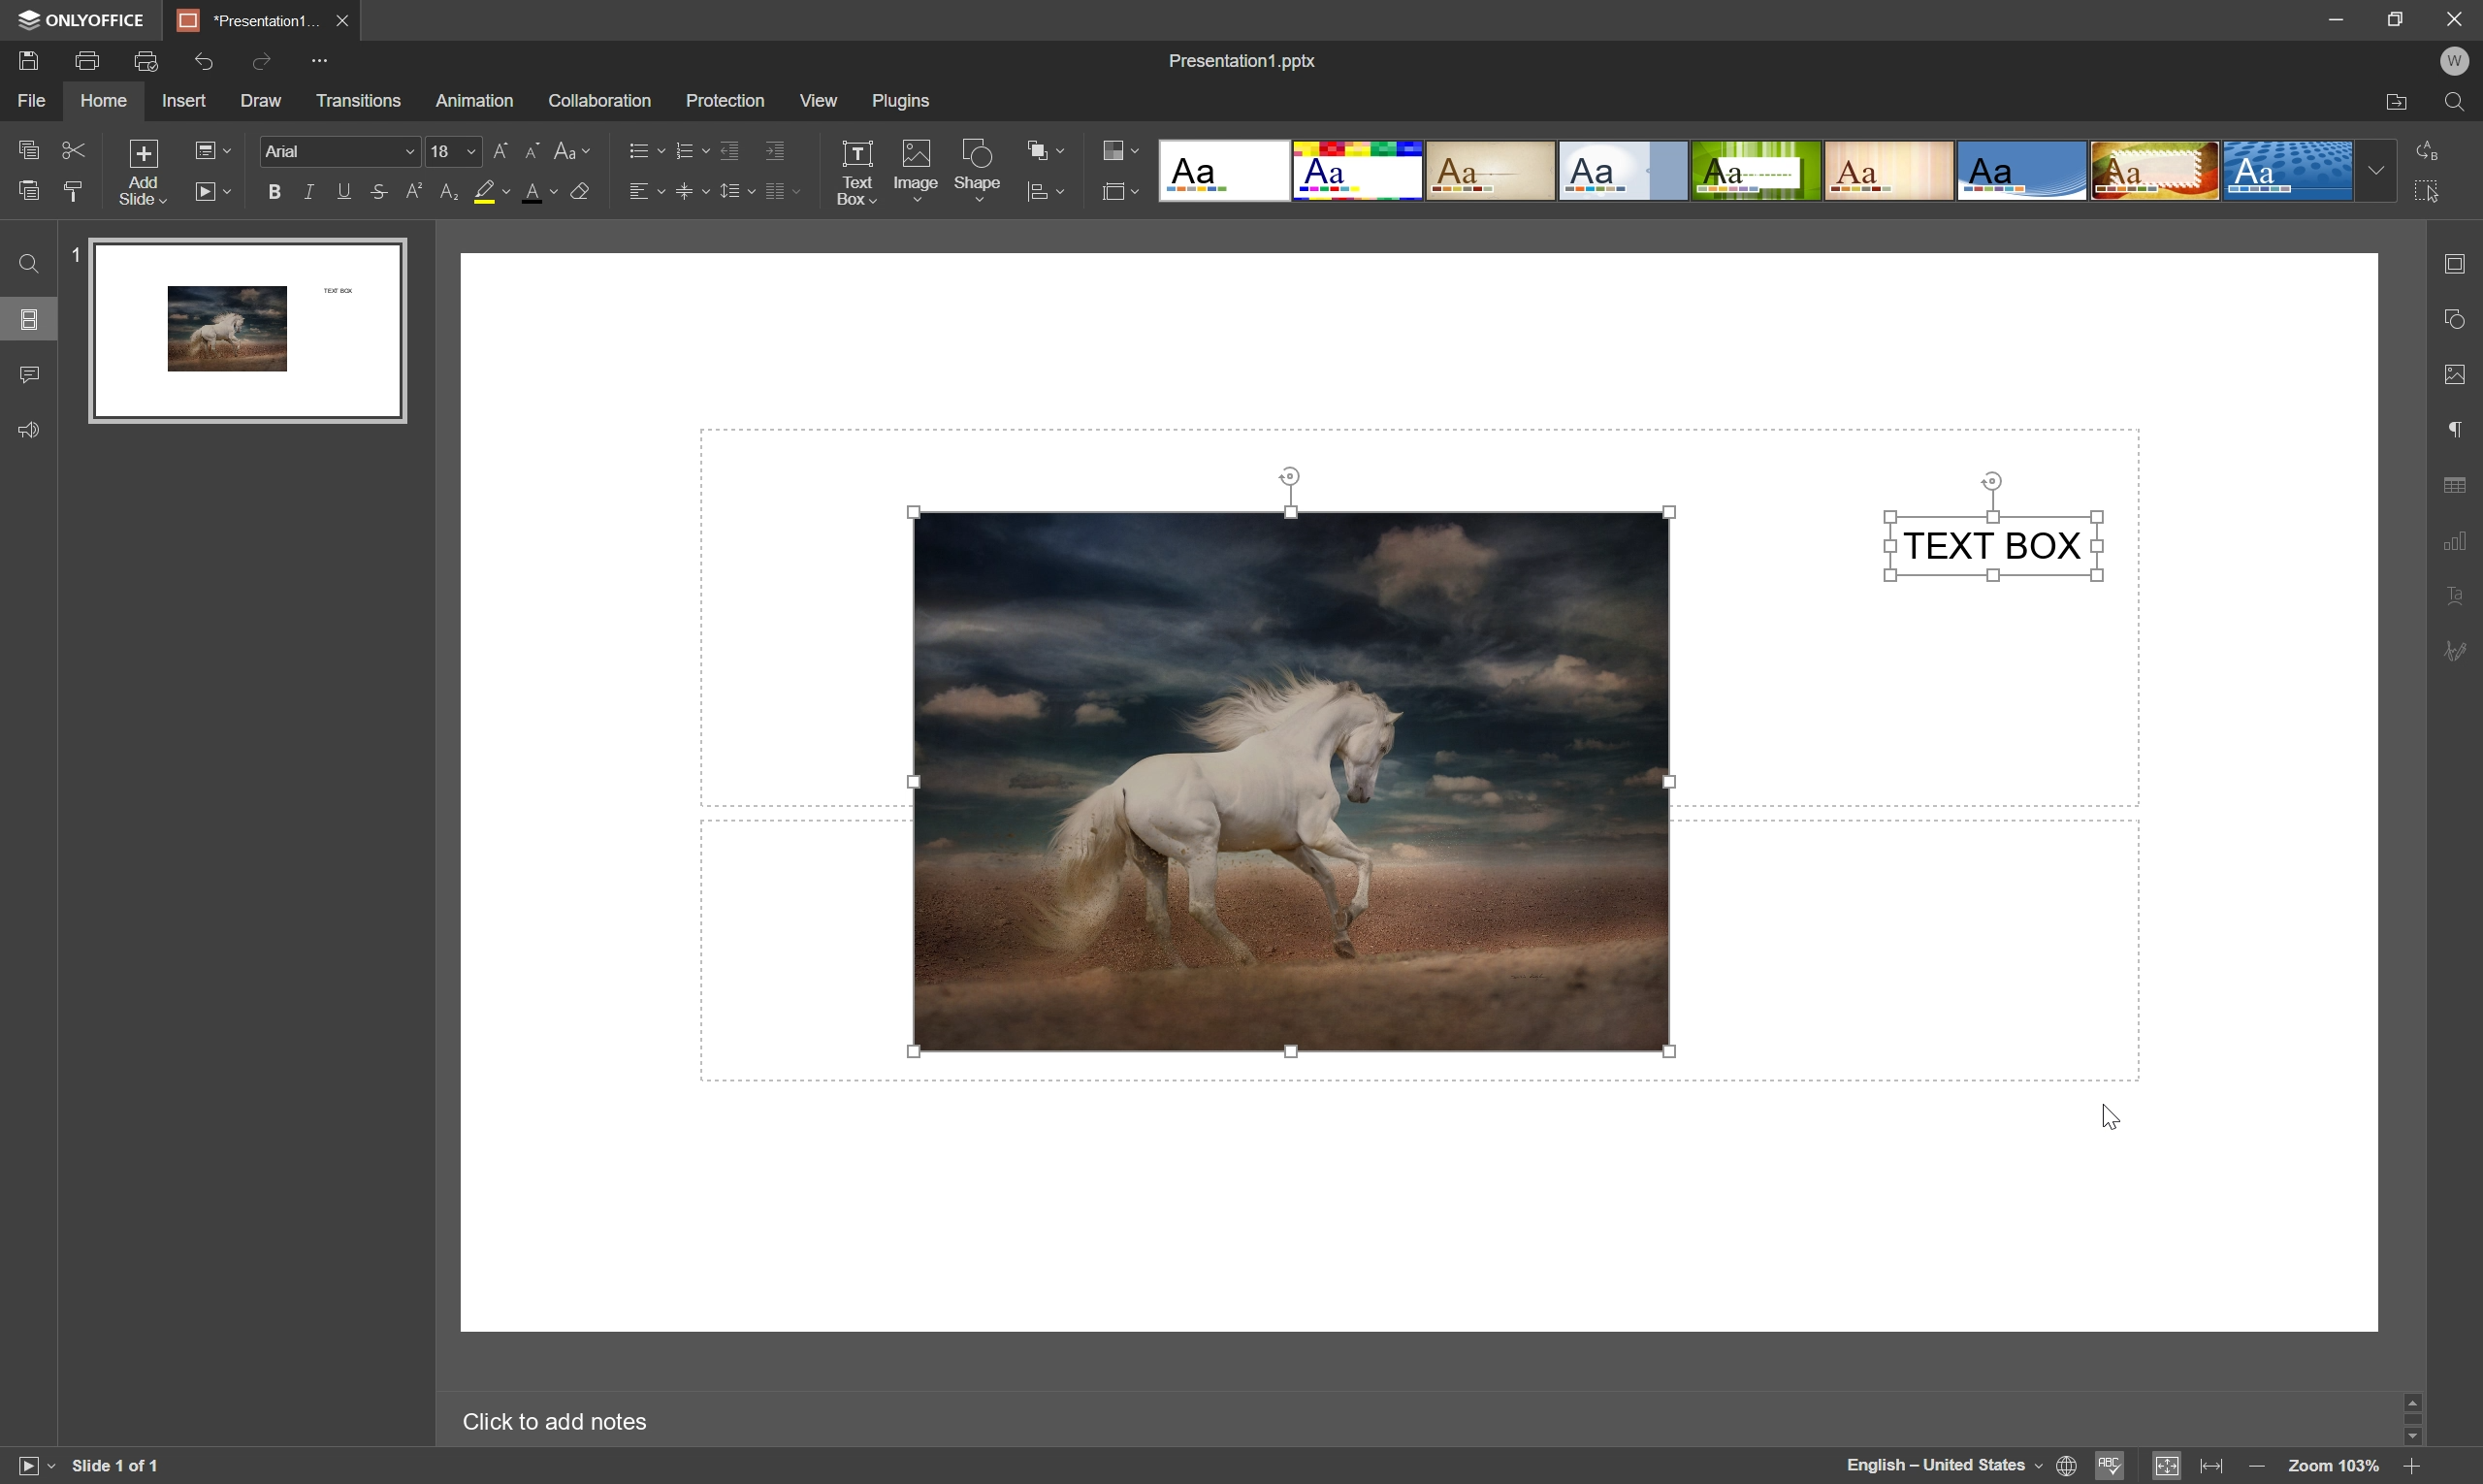  What do you see at coordinates (1242, 60) in the screenshot?
I see `presentation.pptx` at bounding box center [1242, 60].